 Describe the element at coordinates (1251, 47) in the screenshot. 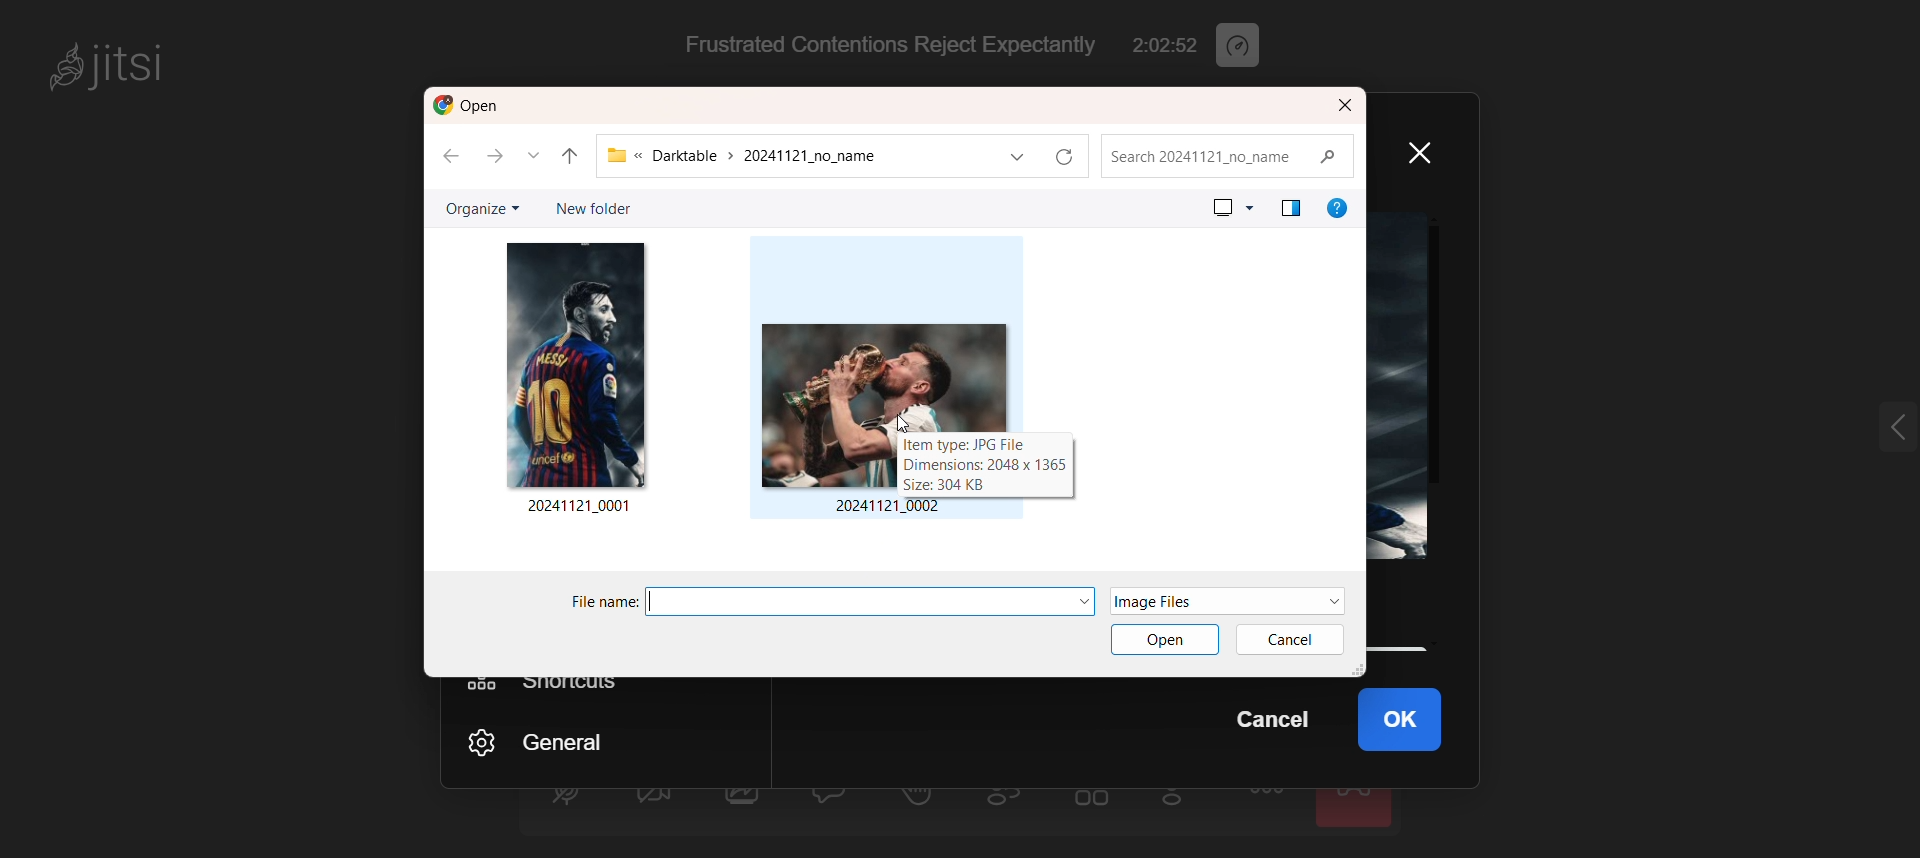

I see `performance setting` at that location.